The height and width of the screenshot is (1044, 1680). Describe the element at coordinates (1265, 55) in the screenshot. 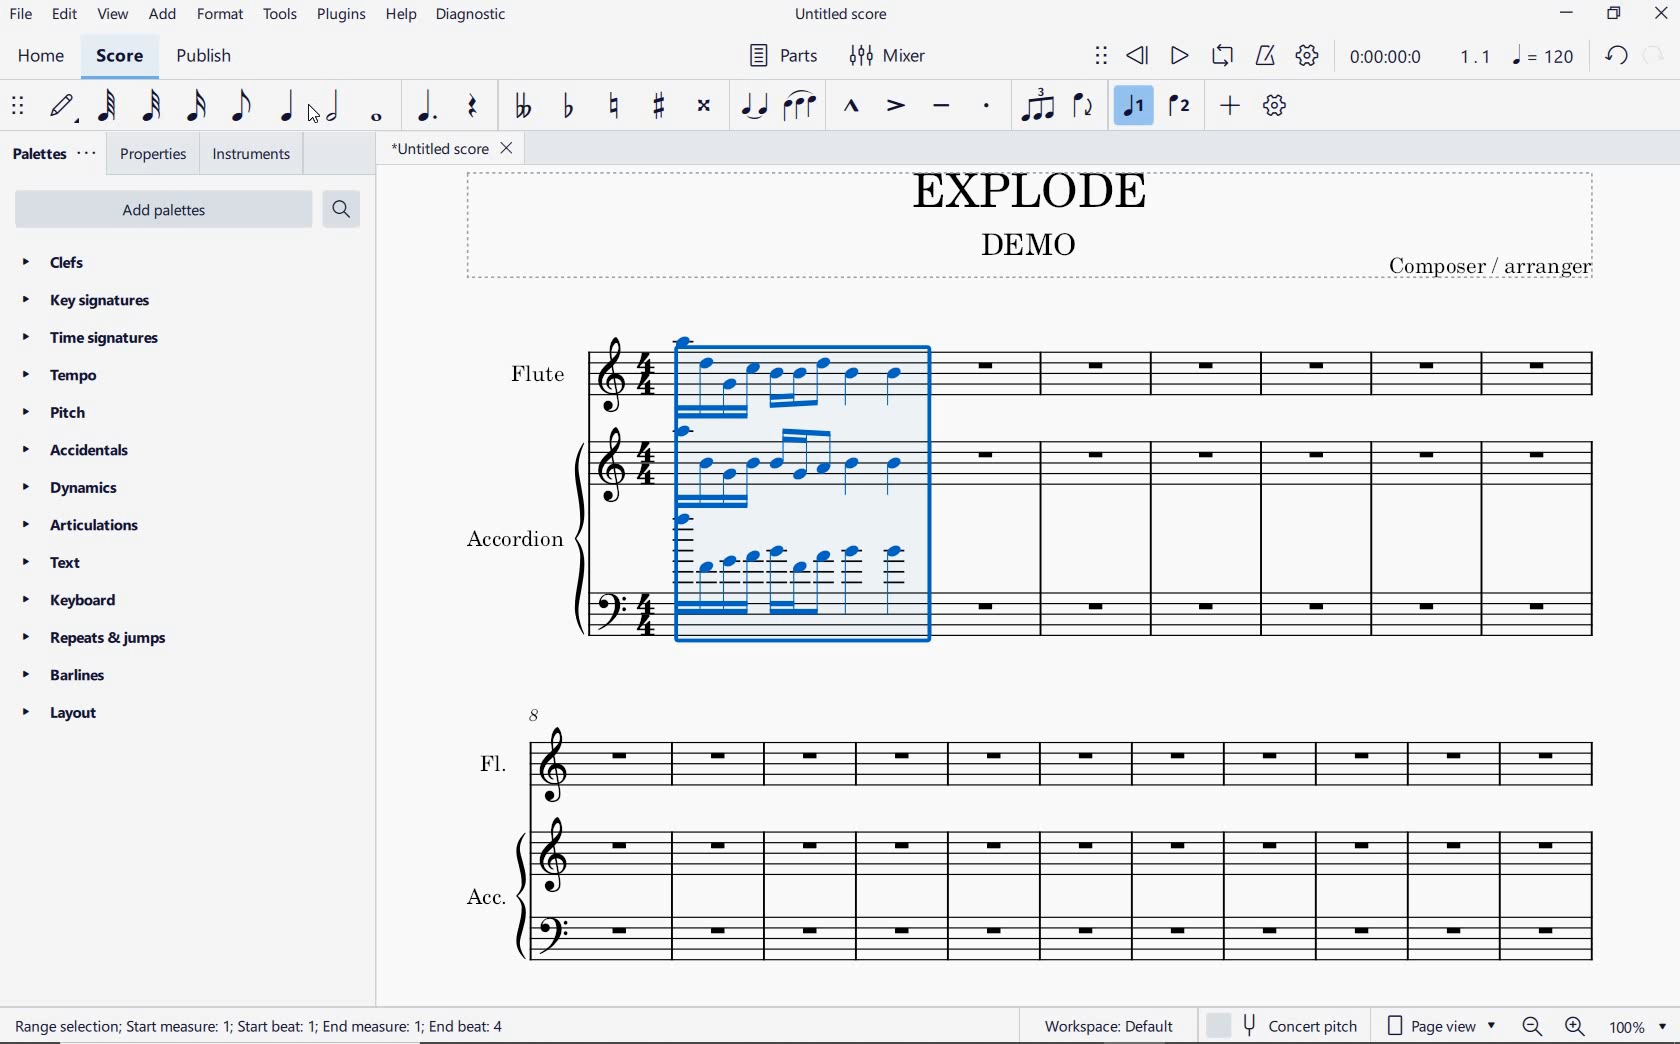

I see `metronome` at that location.